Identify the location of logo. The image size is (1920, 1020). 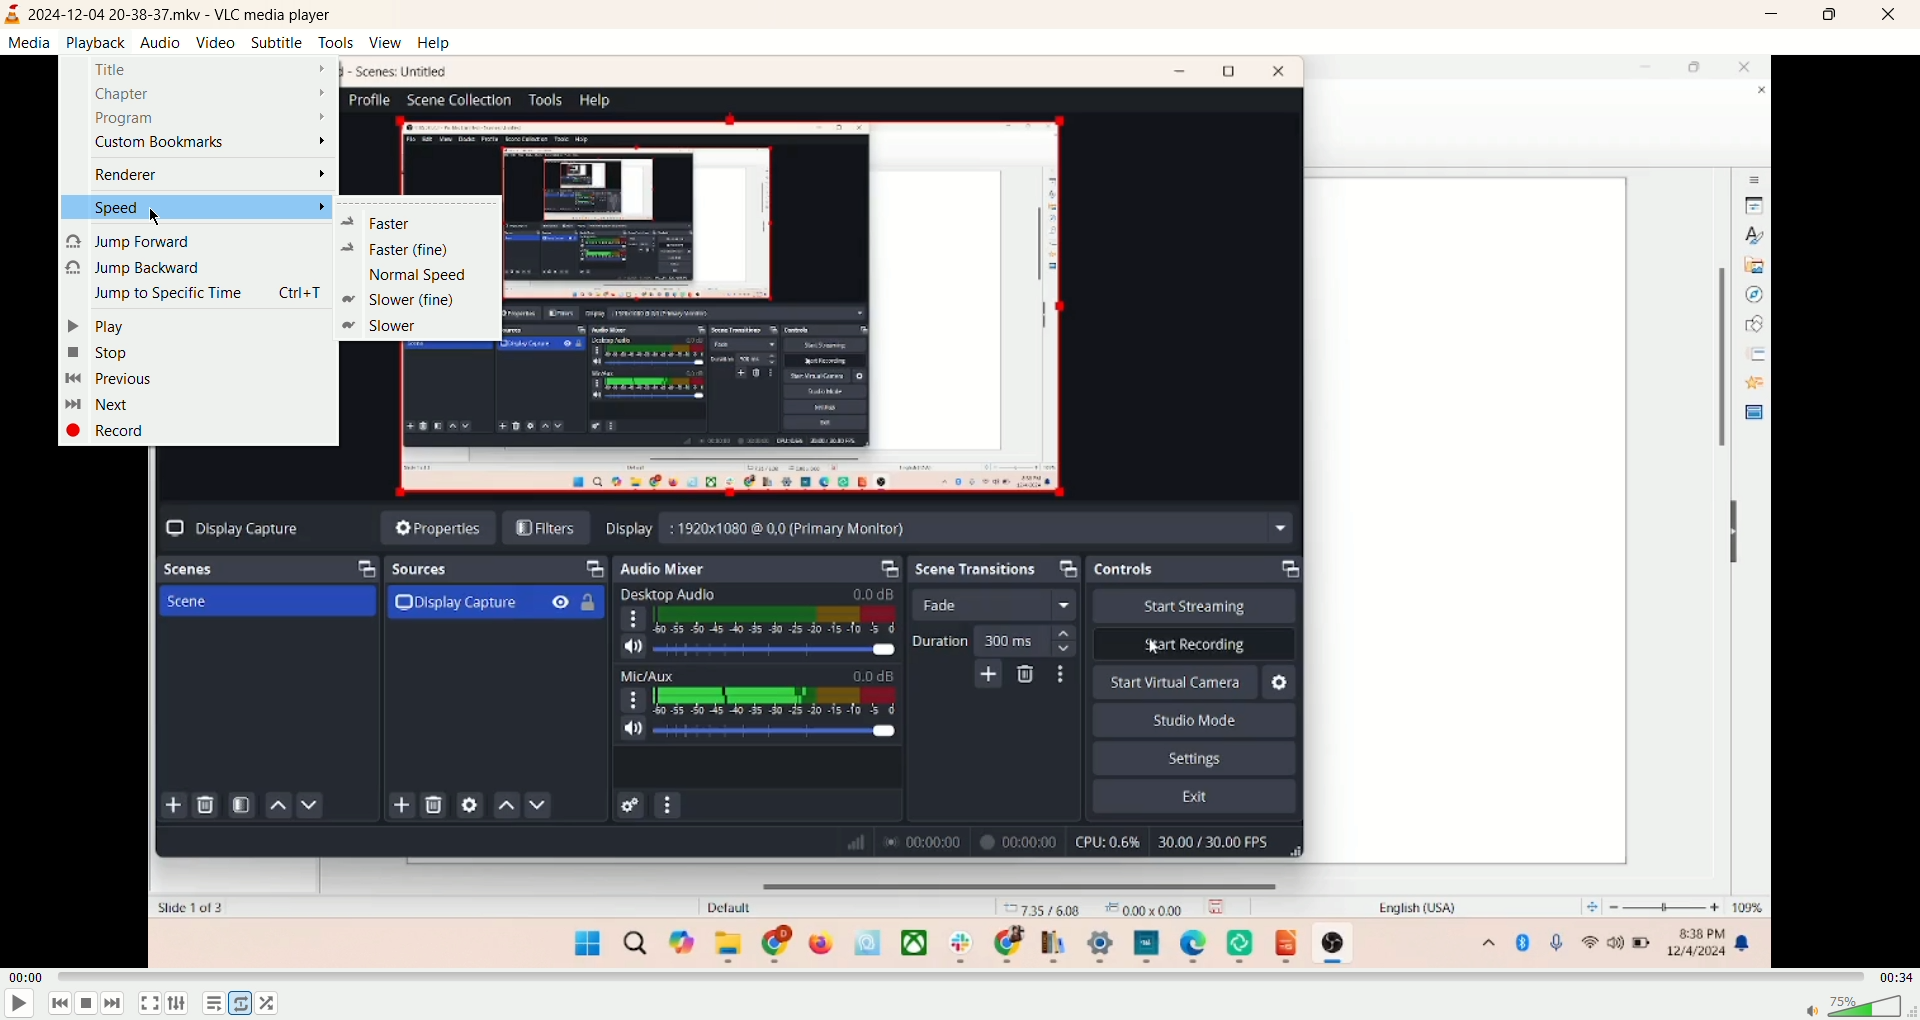
(14, 15).